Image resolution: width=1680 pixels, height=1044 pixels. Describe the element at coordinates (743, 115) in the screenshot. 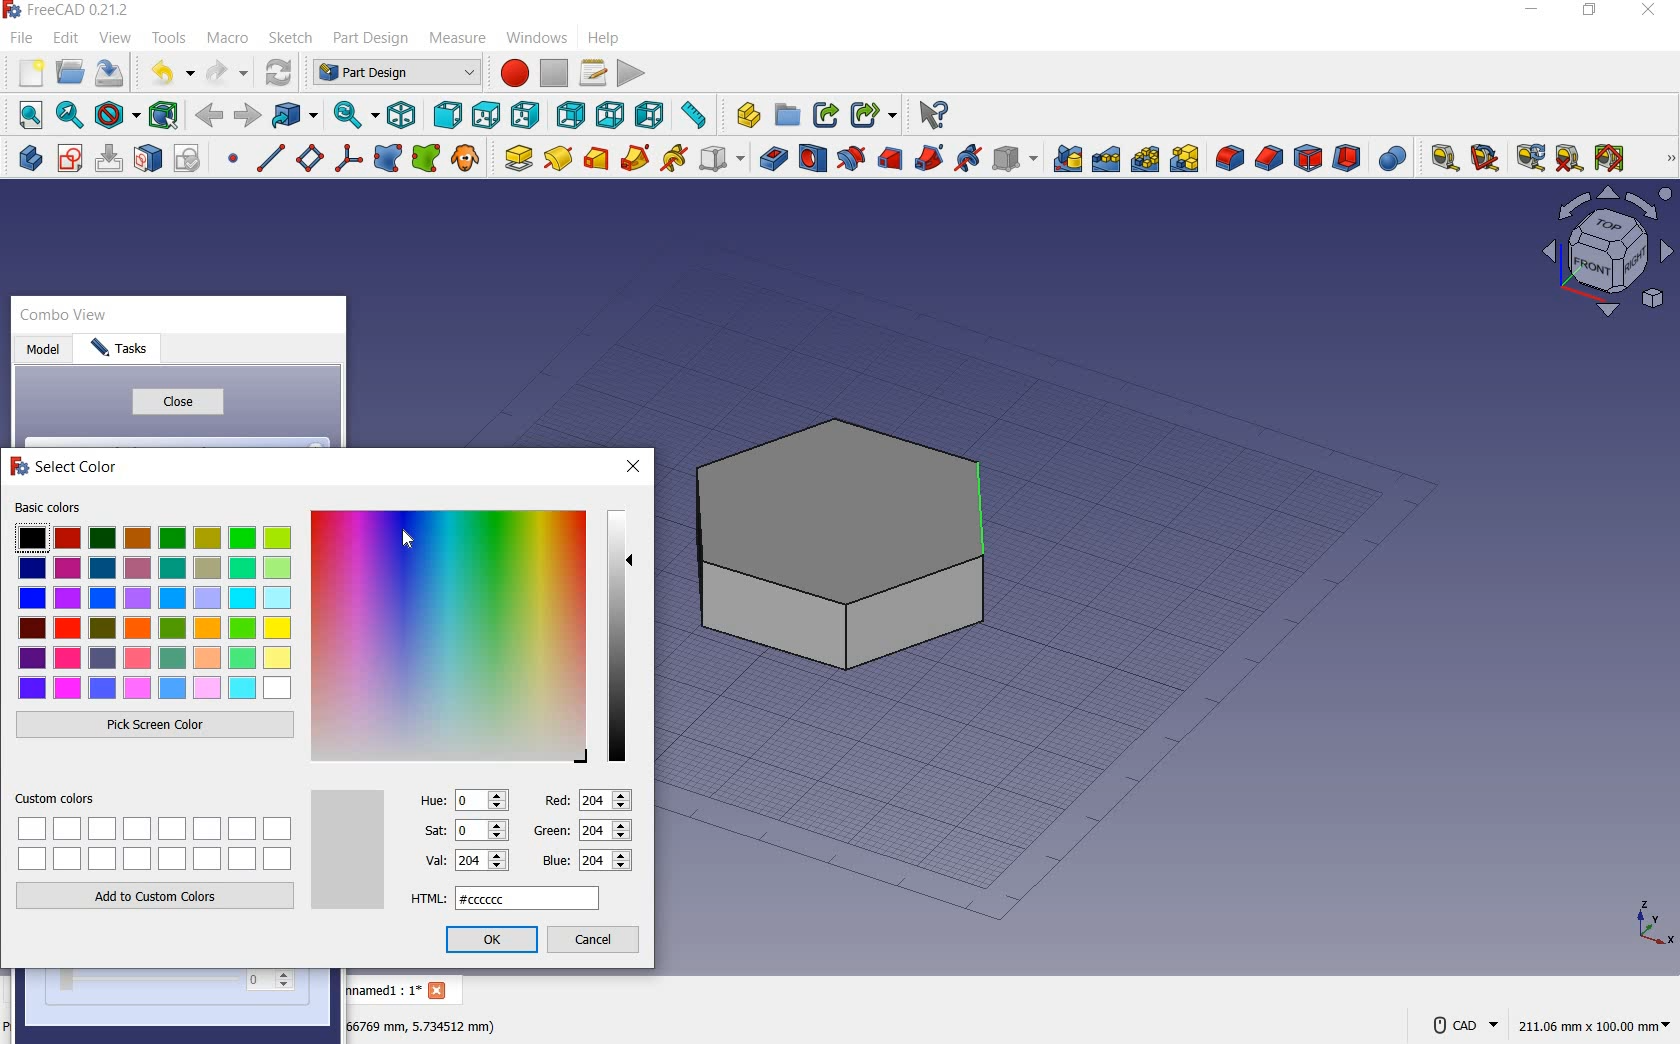

I see `create part` at that location.